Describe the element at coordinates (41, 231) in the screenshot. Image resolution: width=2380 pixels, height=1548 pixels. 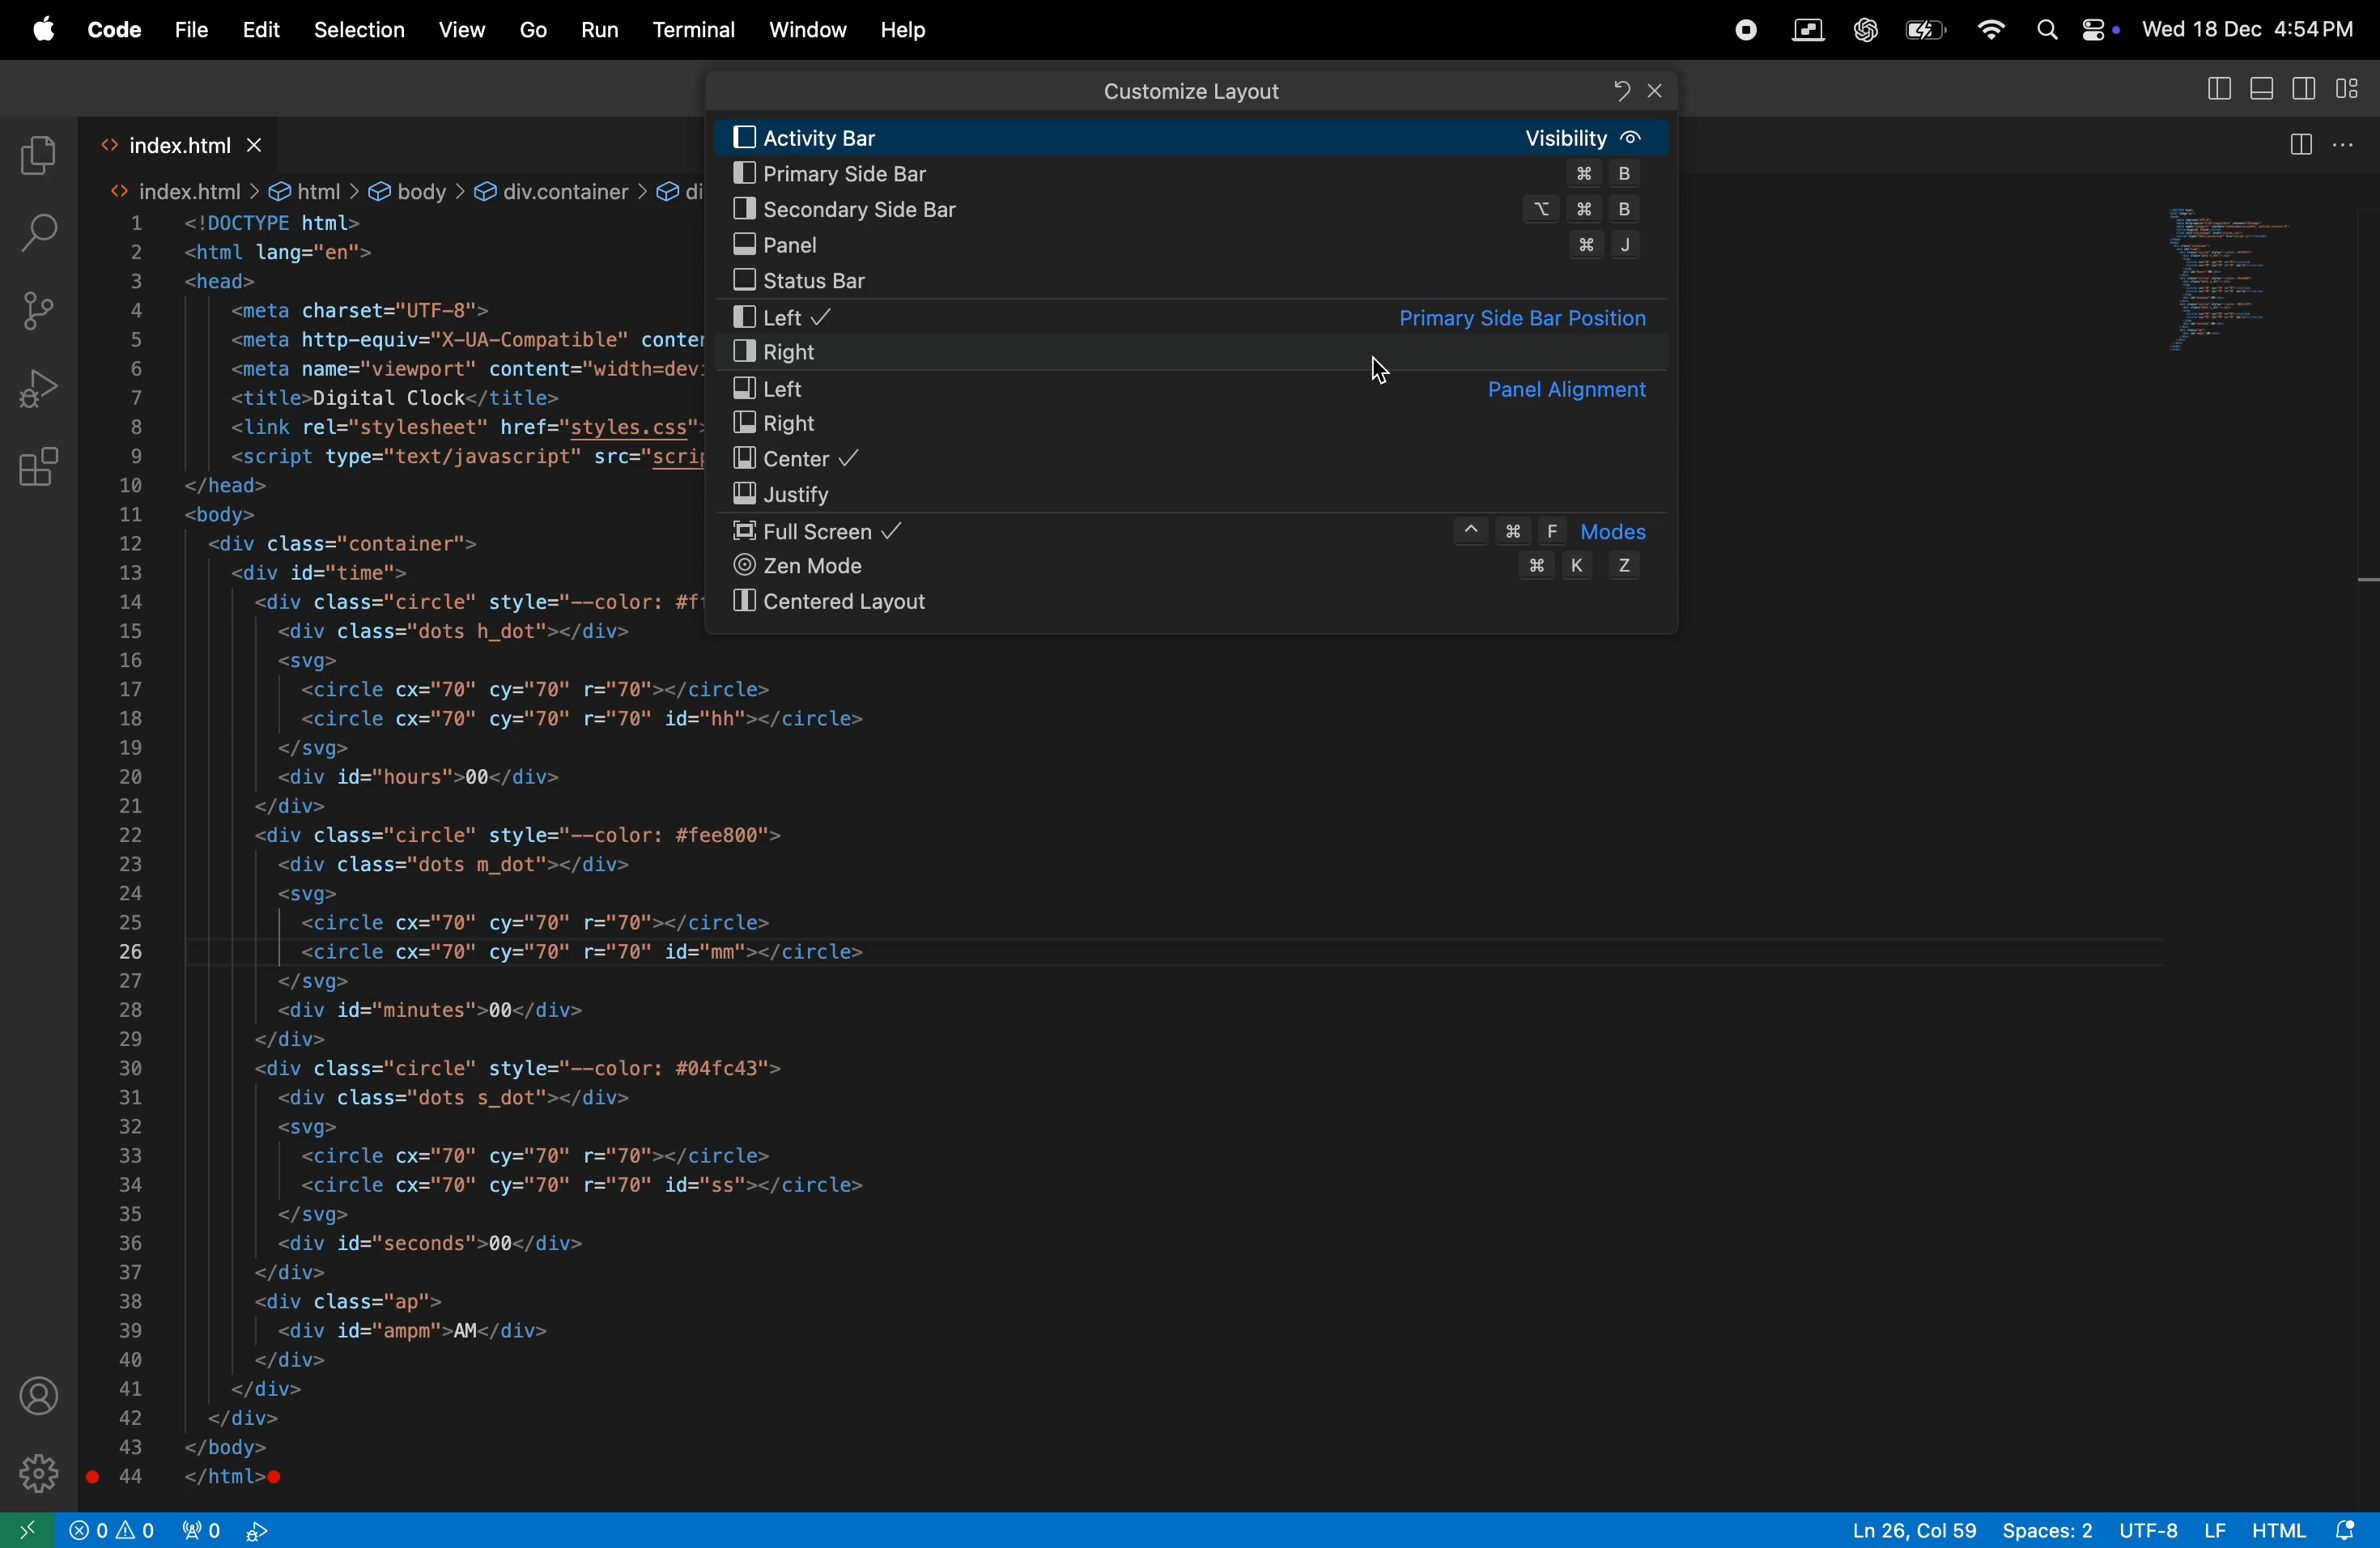
I see `search` at that location.